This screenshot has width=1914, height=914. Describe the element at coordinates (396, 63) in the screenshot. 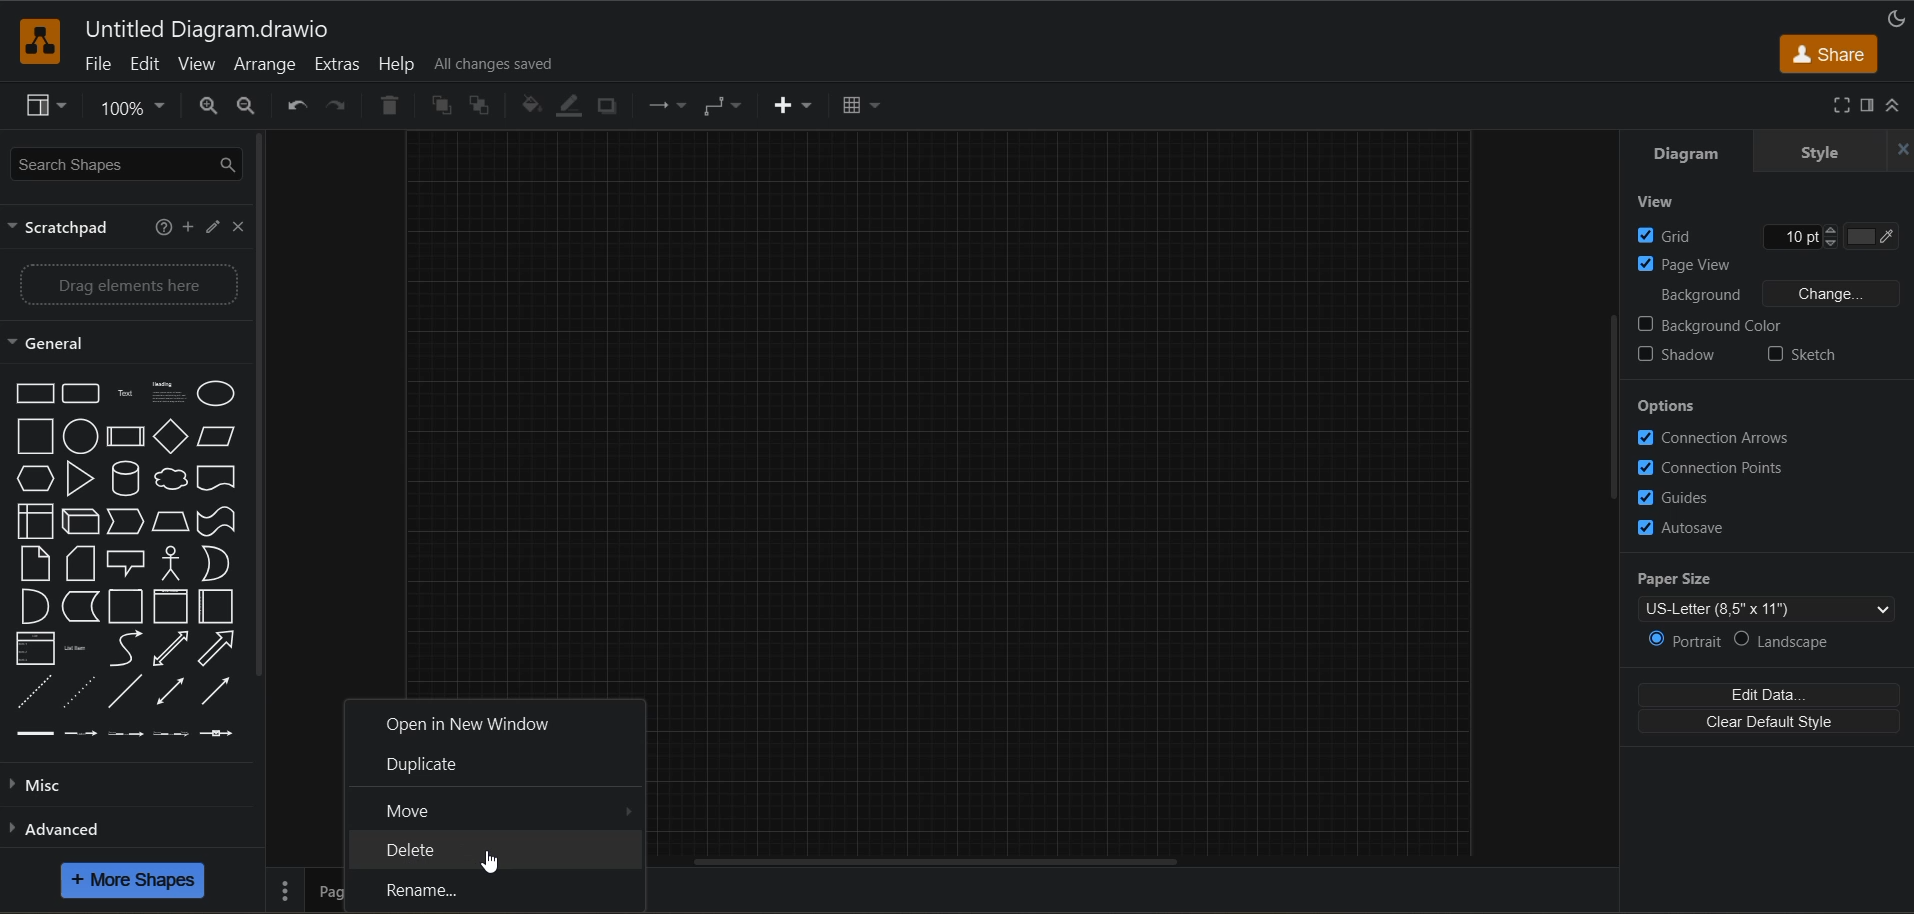

I see `help` at that location.